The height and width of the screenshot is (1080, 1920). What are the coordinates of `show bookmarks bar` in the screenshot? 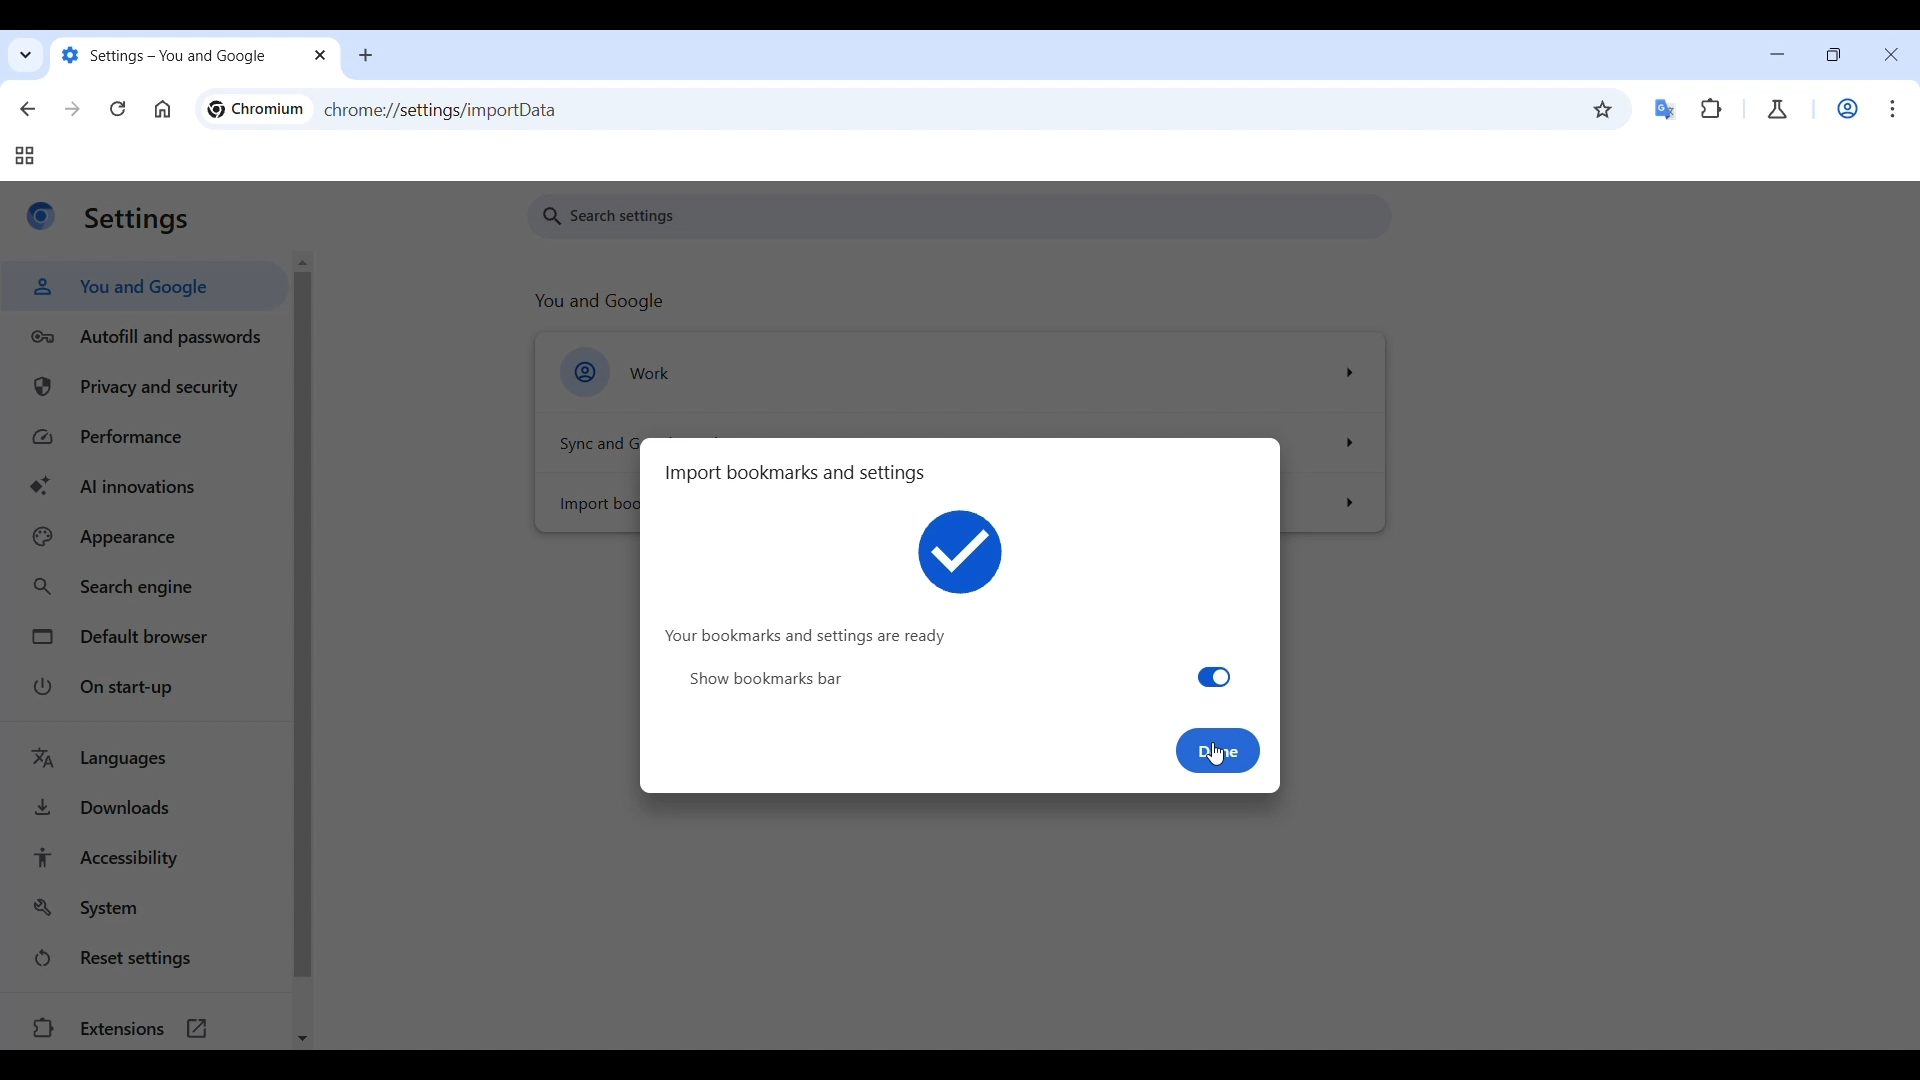 It's located at (958, 678).